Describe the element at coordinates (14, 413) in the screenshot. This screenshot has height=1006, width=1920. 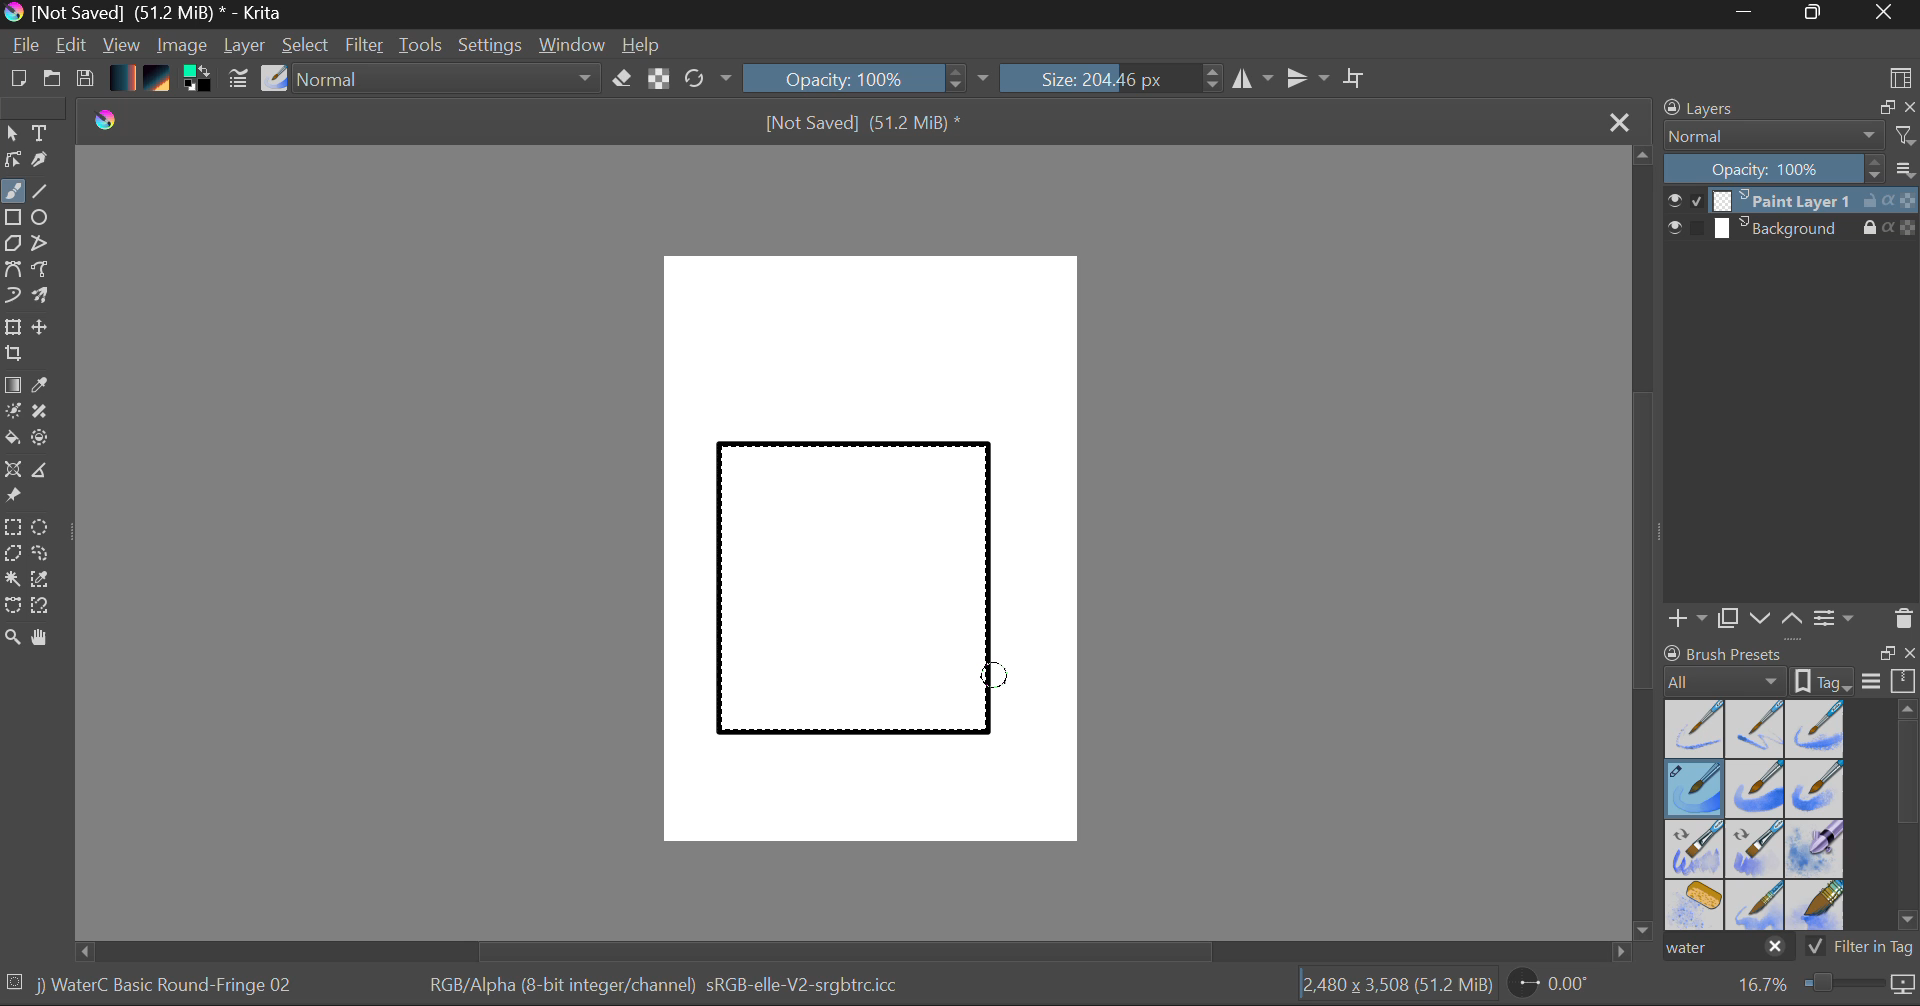
I see `Colorize Mask Tool` at that location.